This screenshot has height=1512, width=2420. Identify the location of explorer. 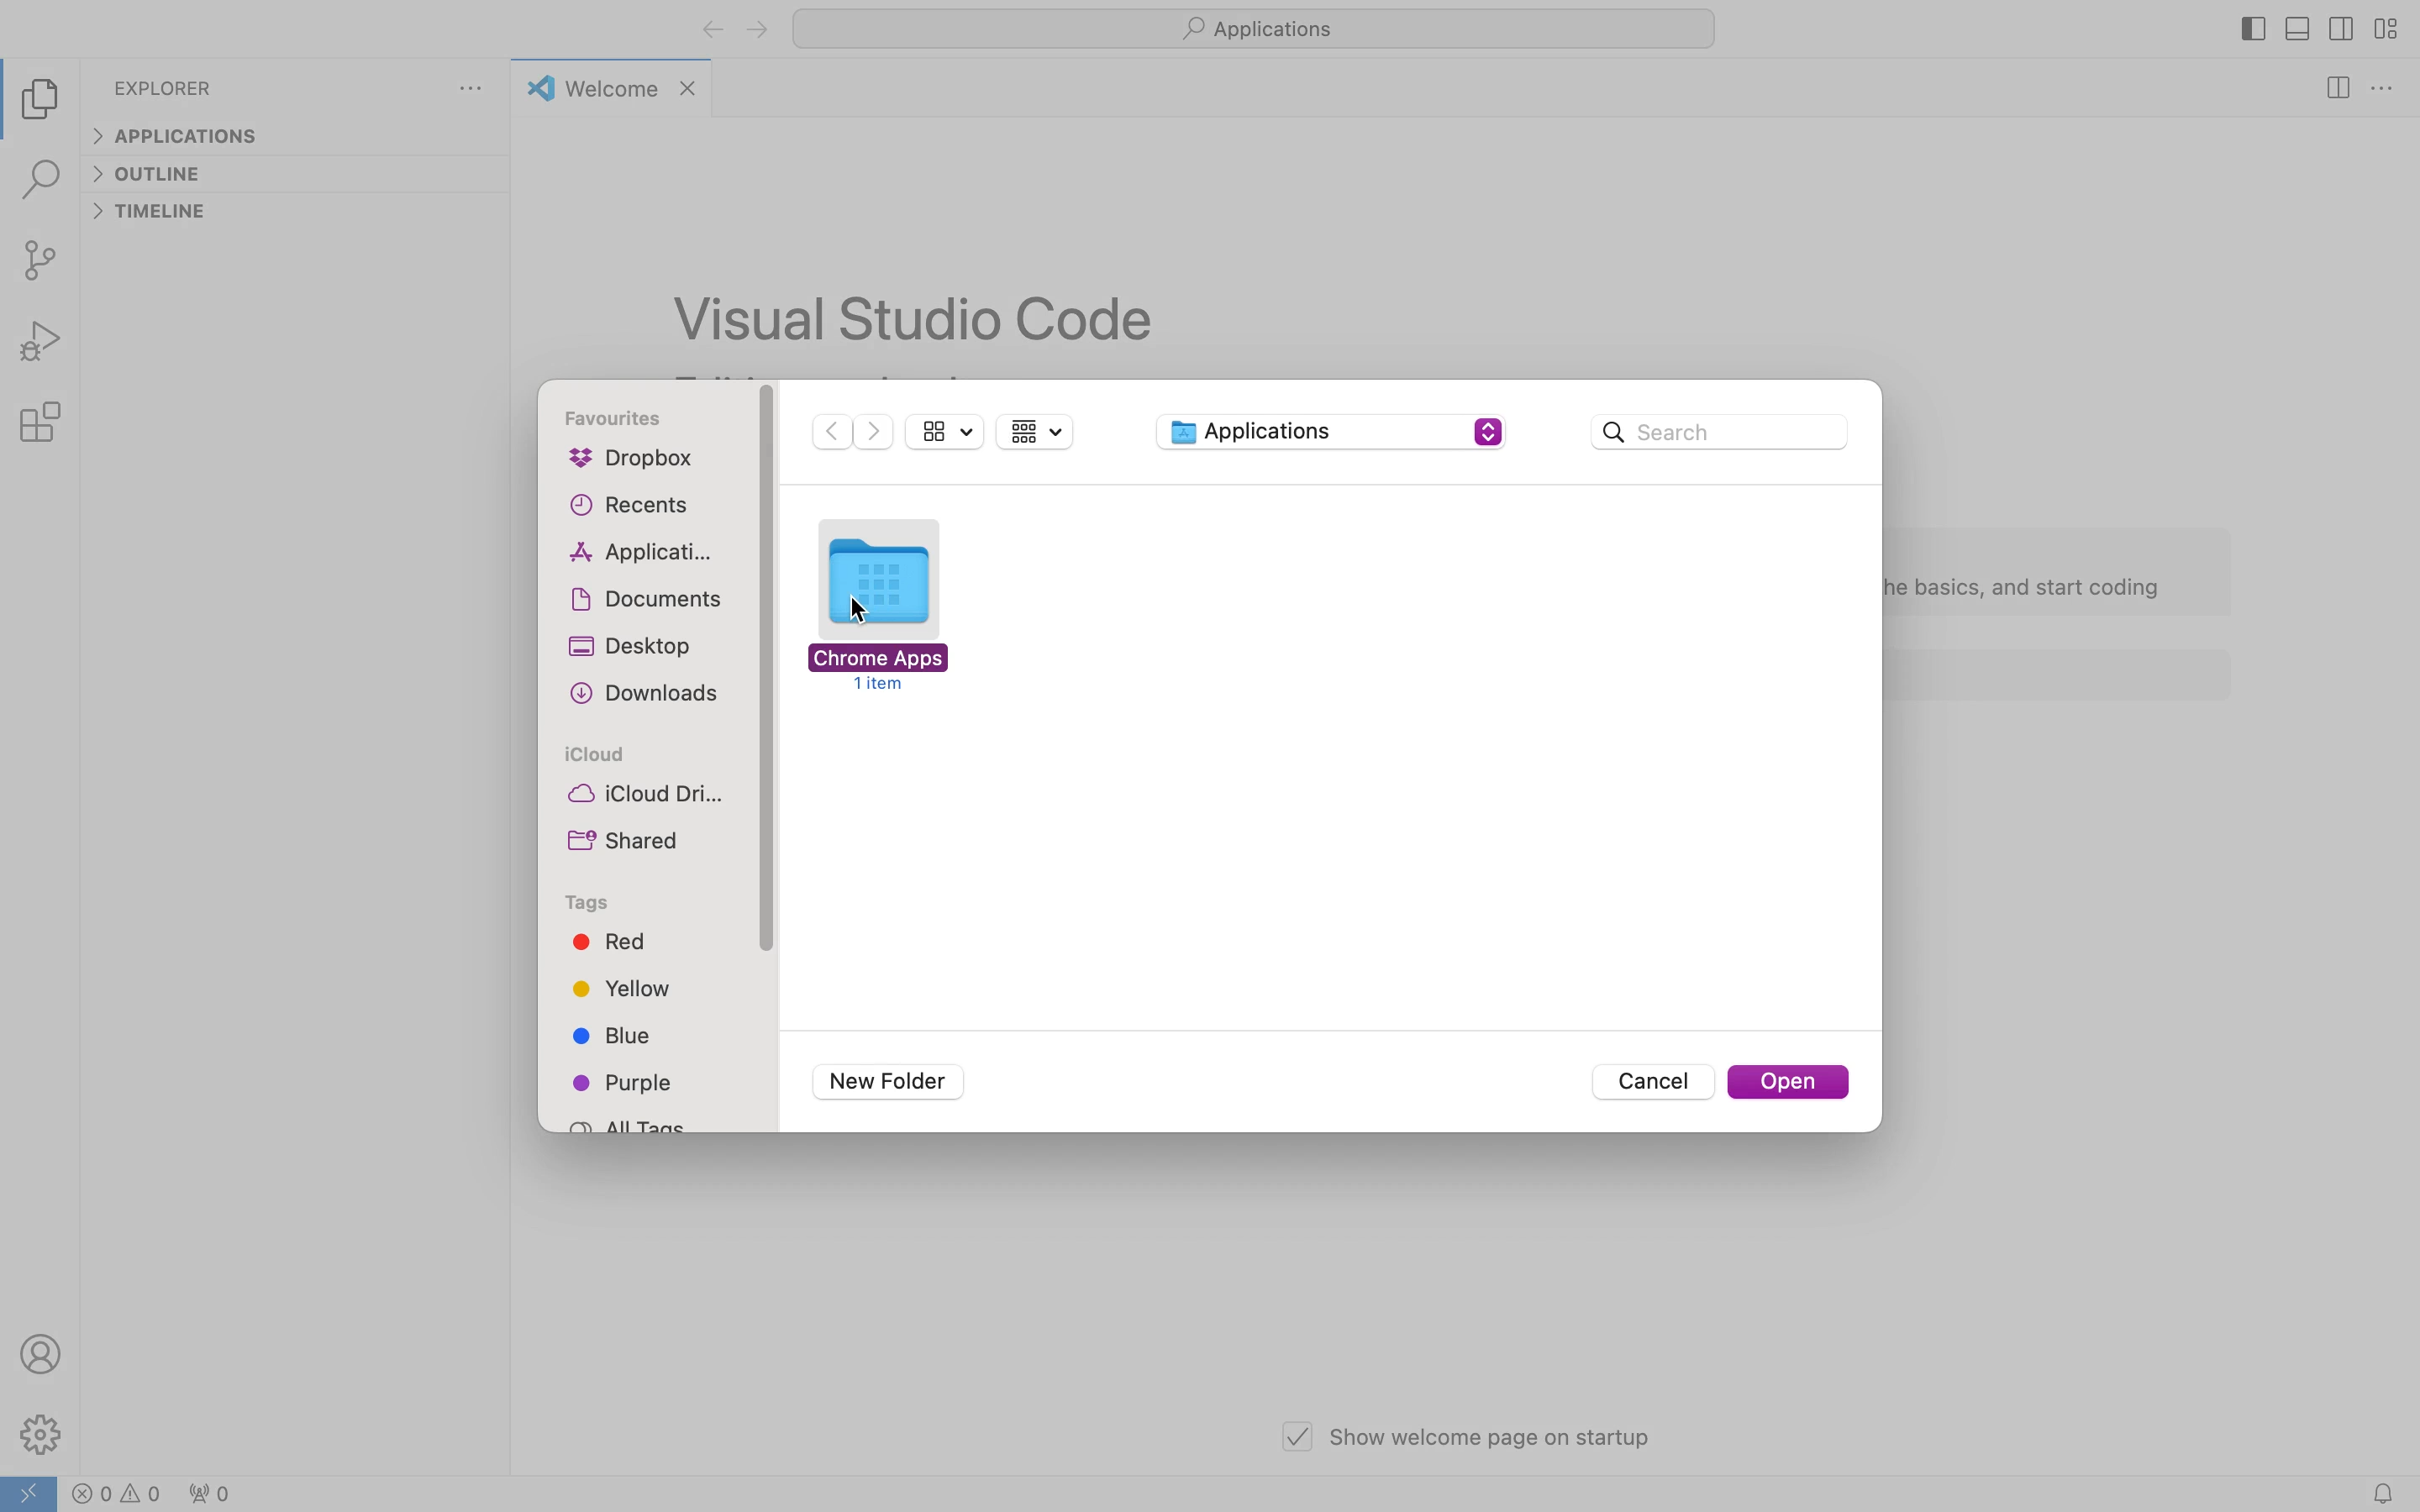
(165, 90).